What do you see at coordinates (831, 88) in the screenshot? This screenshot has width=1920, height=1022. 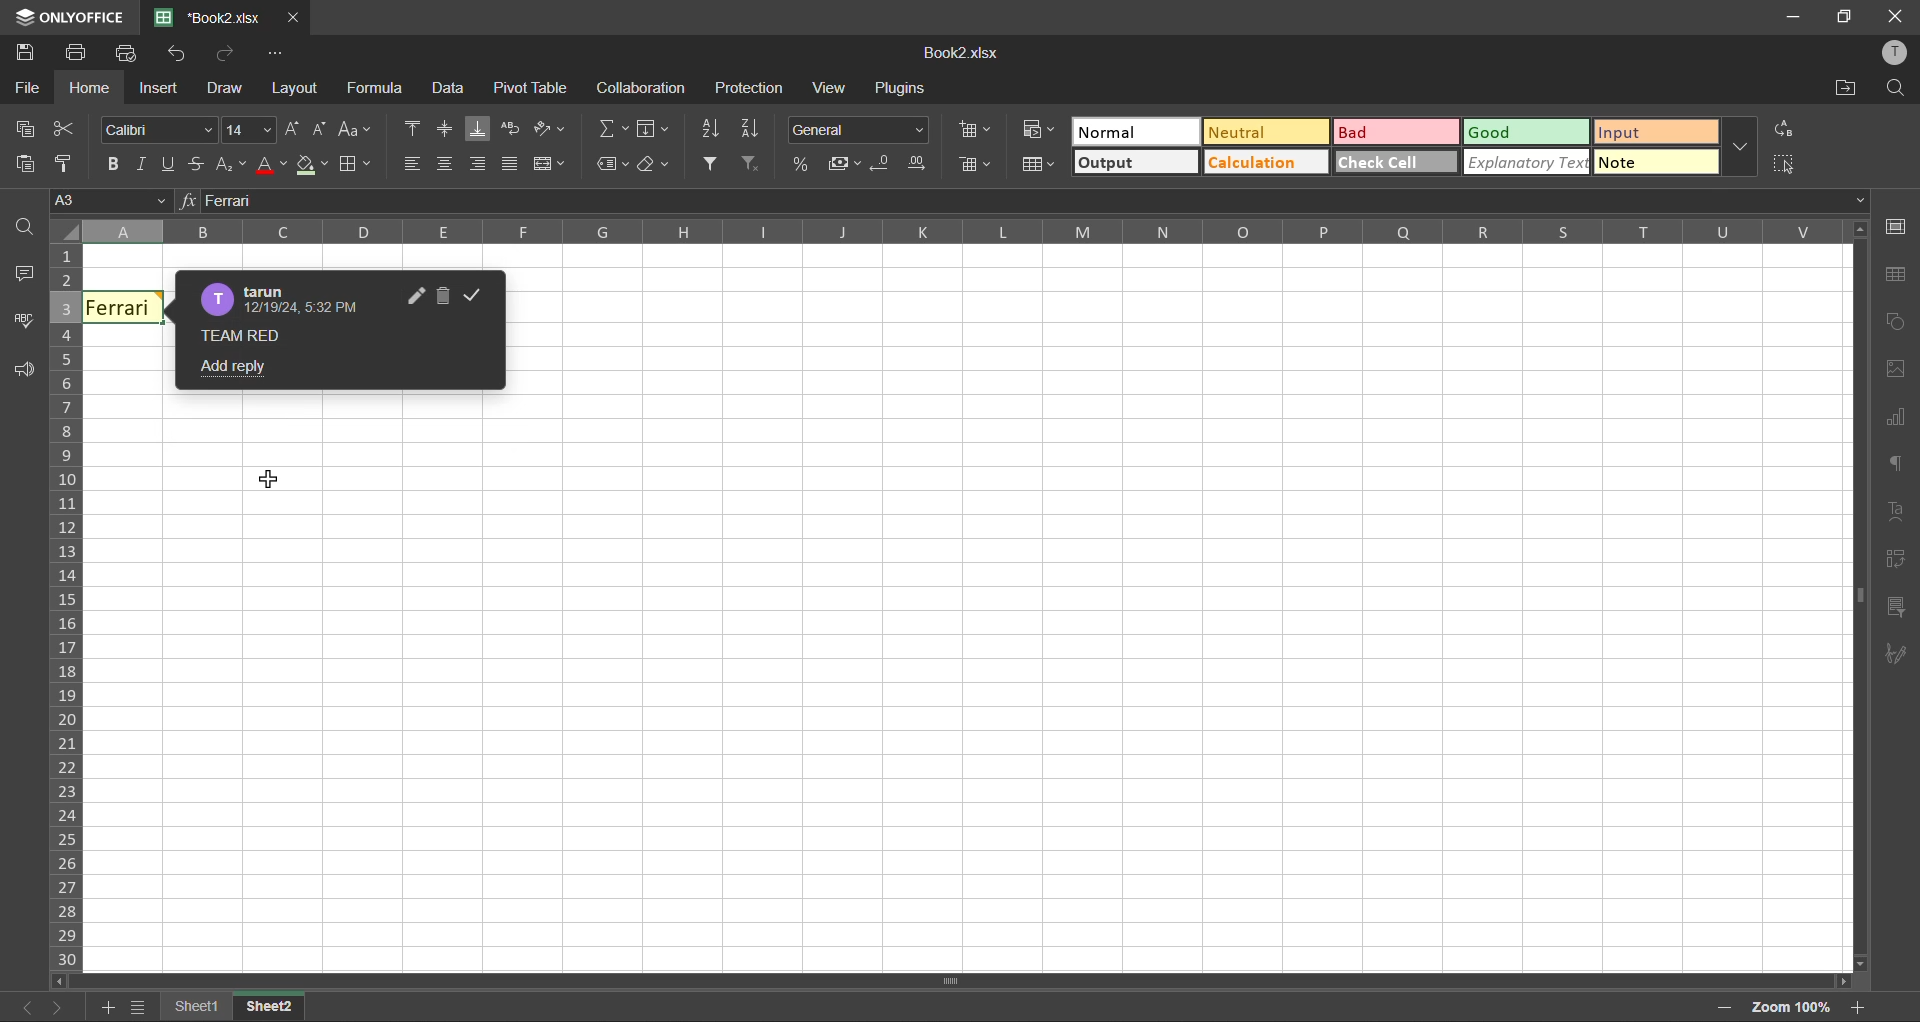 I see `view` at bounding box center [831, 88].